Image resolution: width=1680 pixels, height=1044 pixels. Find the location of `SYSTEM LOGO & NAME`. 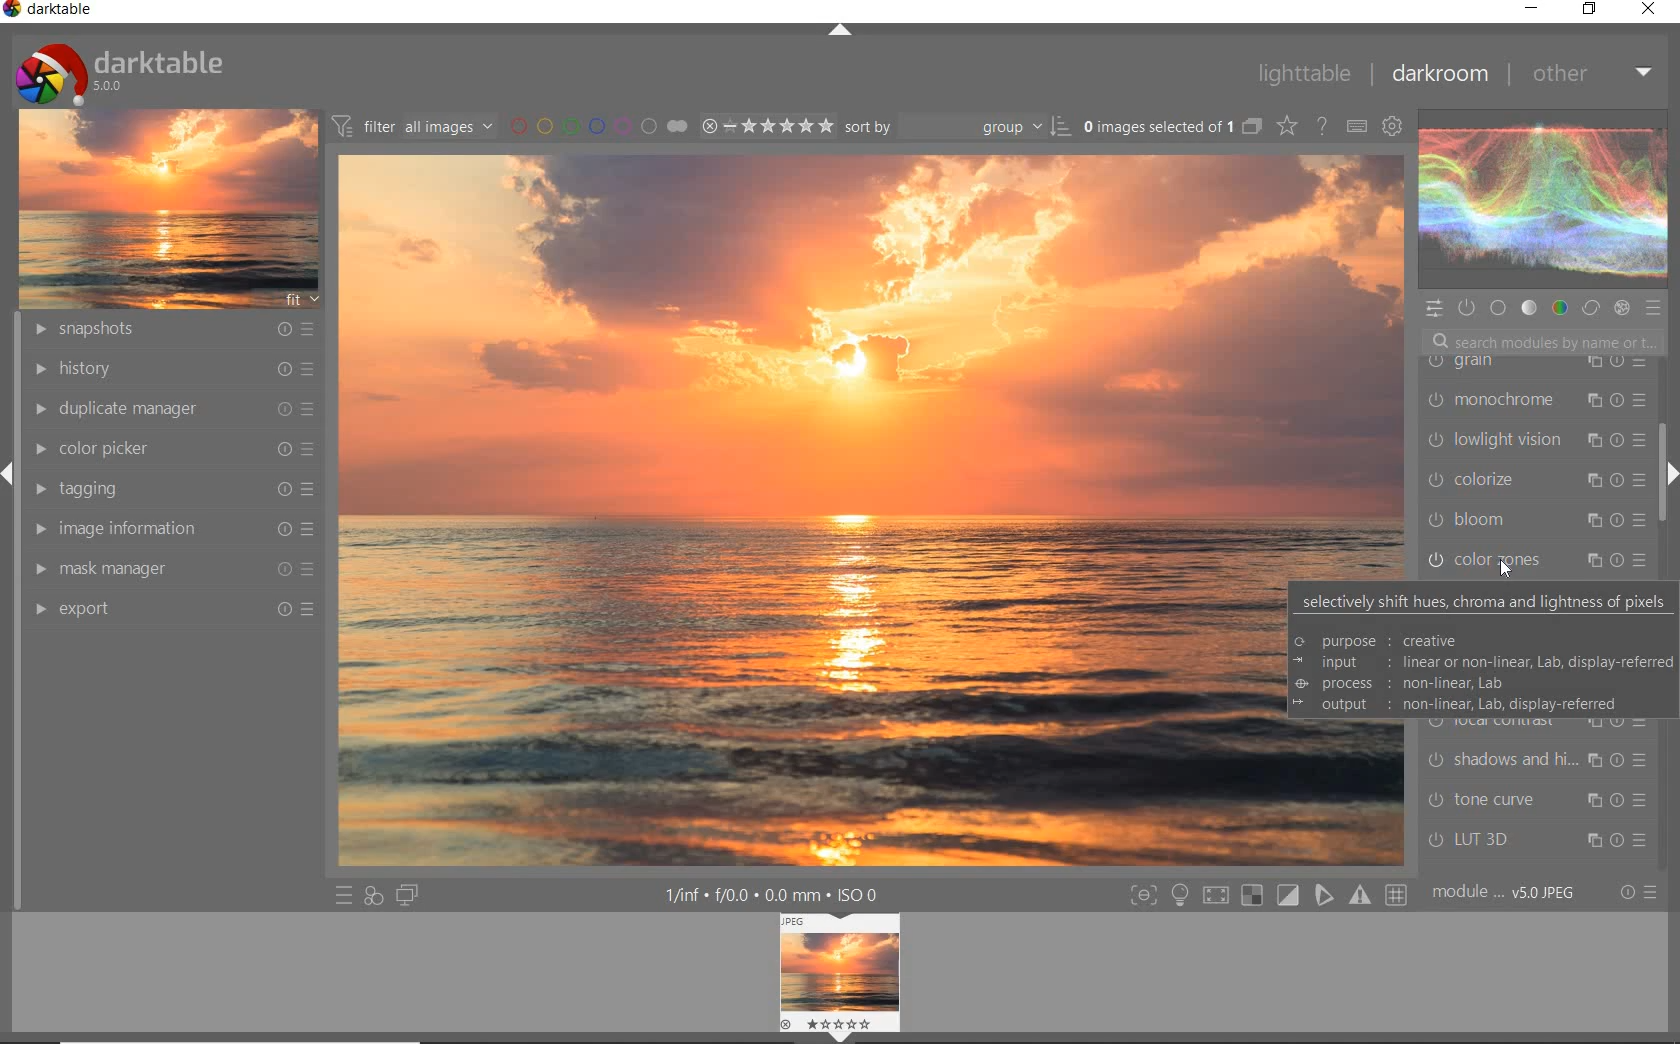

SYSTEM LOGO & NAME is located at coordinates (119, 69).